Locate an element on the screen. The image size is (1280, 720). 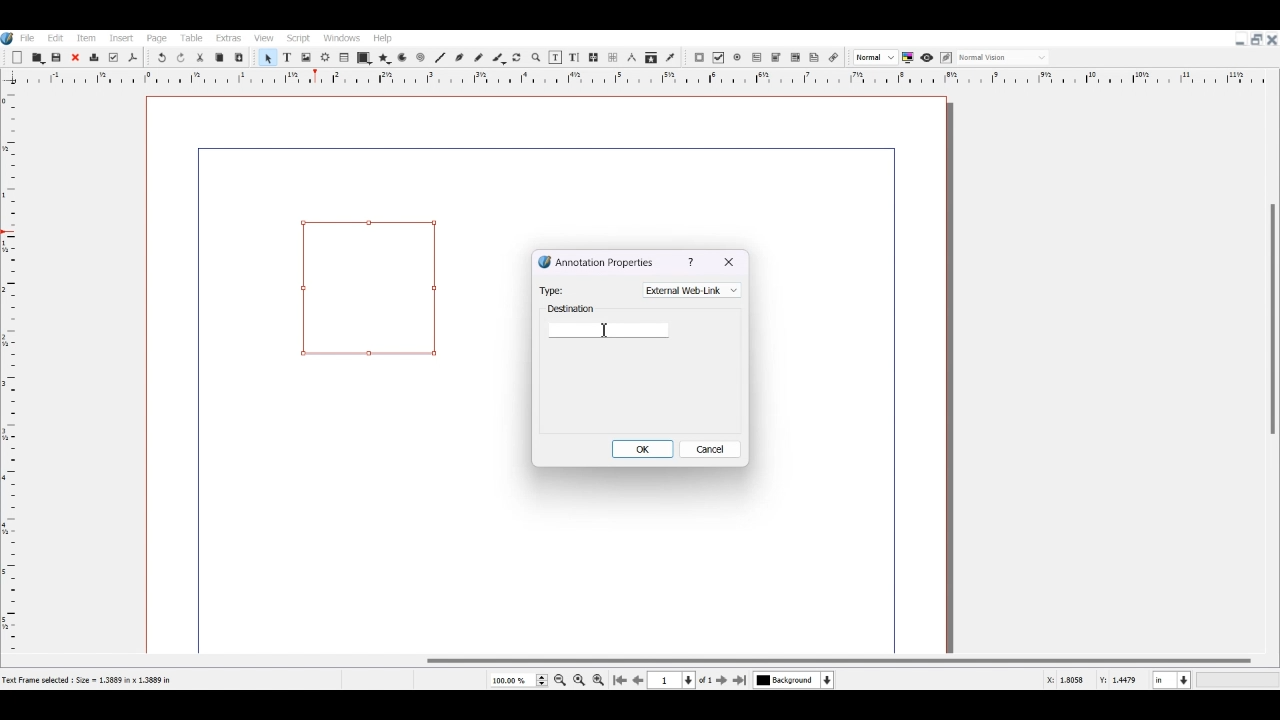
Text Cursor is located at coordinates (604, 330).